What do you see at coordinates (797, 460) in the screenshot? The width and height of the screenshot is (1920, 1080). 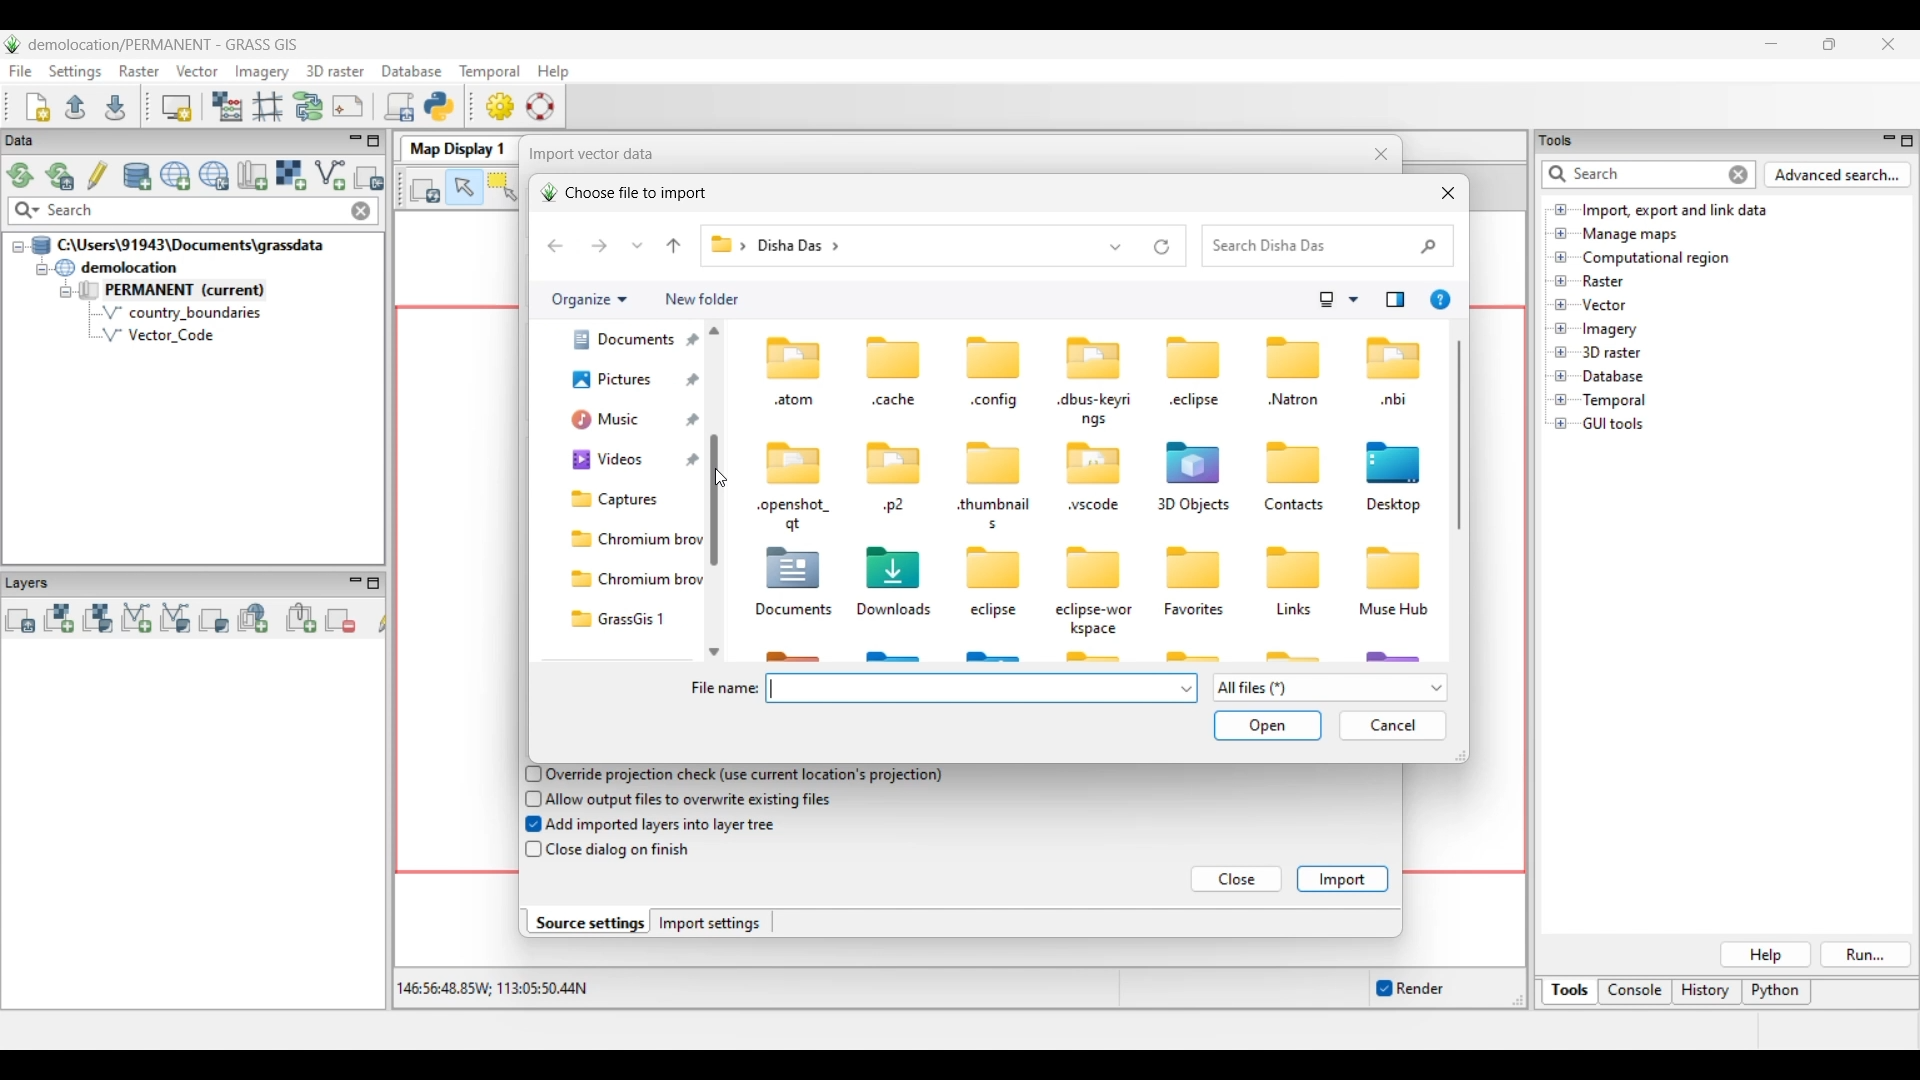 I see `icon` at bounding box center [797, 460].